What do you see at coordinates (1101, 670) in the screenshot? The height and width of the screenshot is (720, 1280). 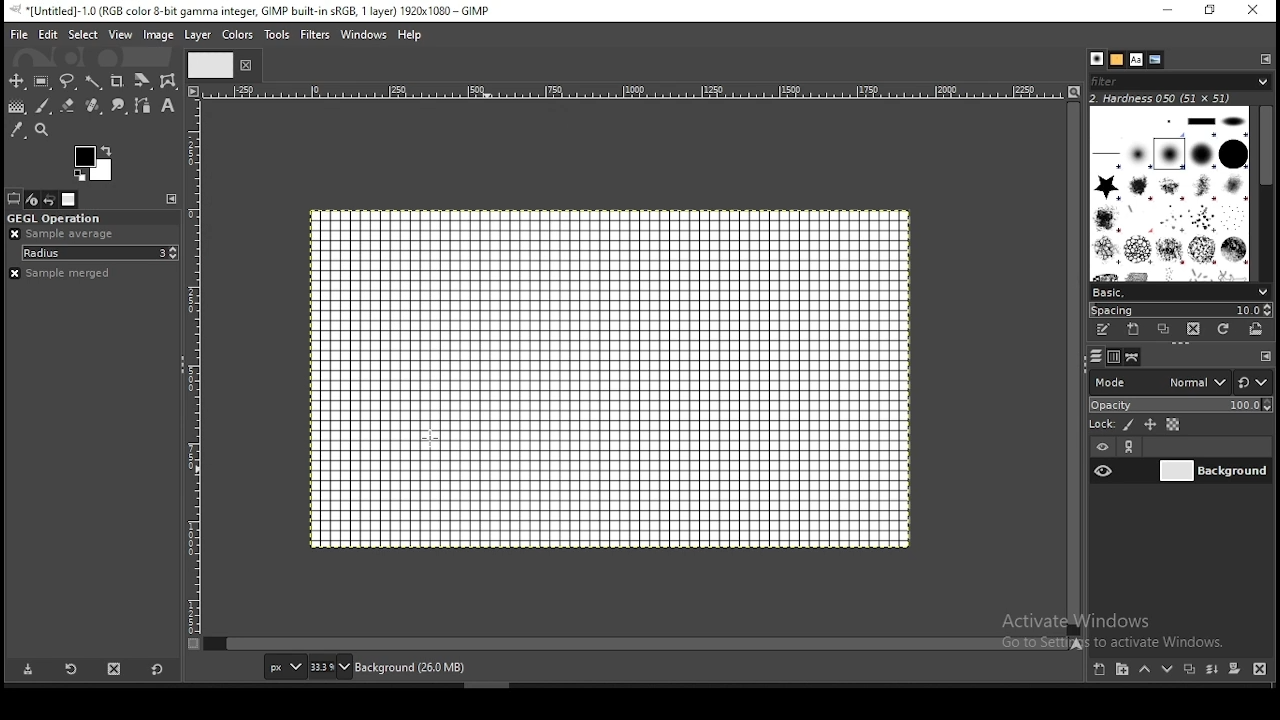 I see `new layer ` at bounding box center [1101, 670].